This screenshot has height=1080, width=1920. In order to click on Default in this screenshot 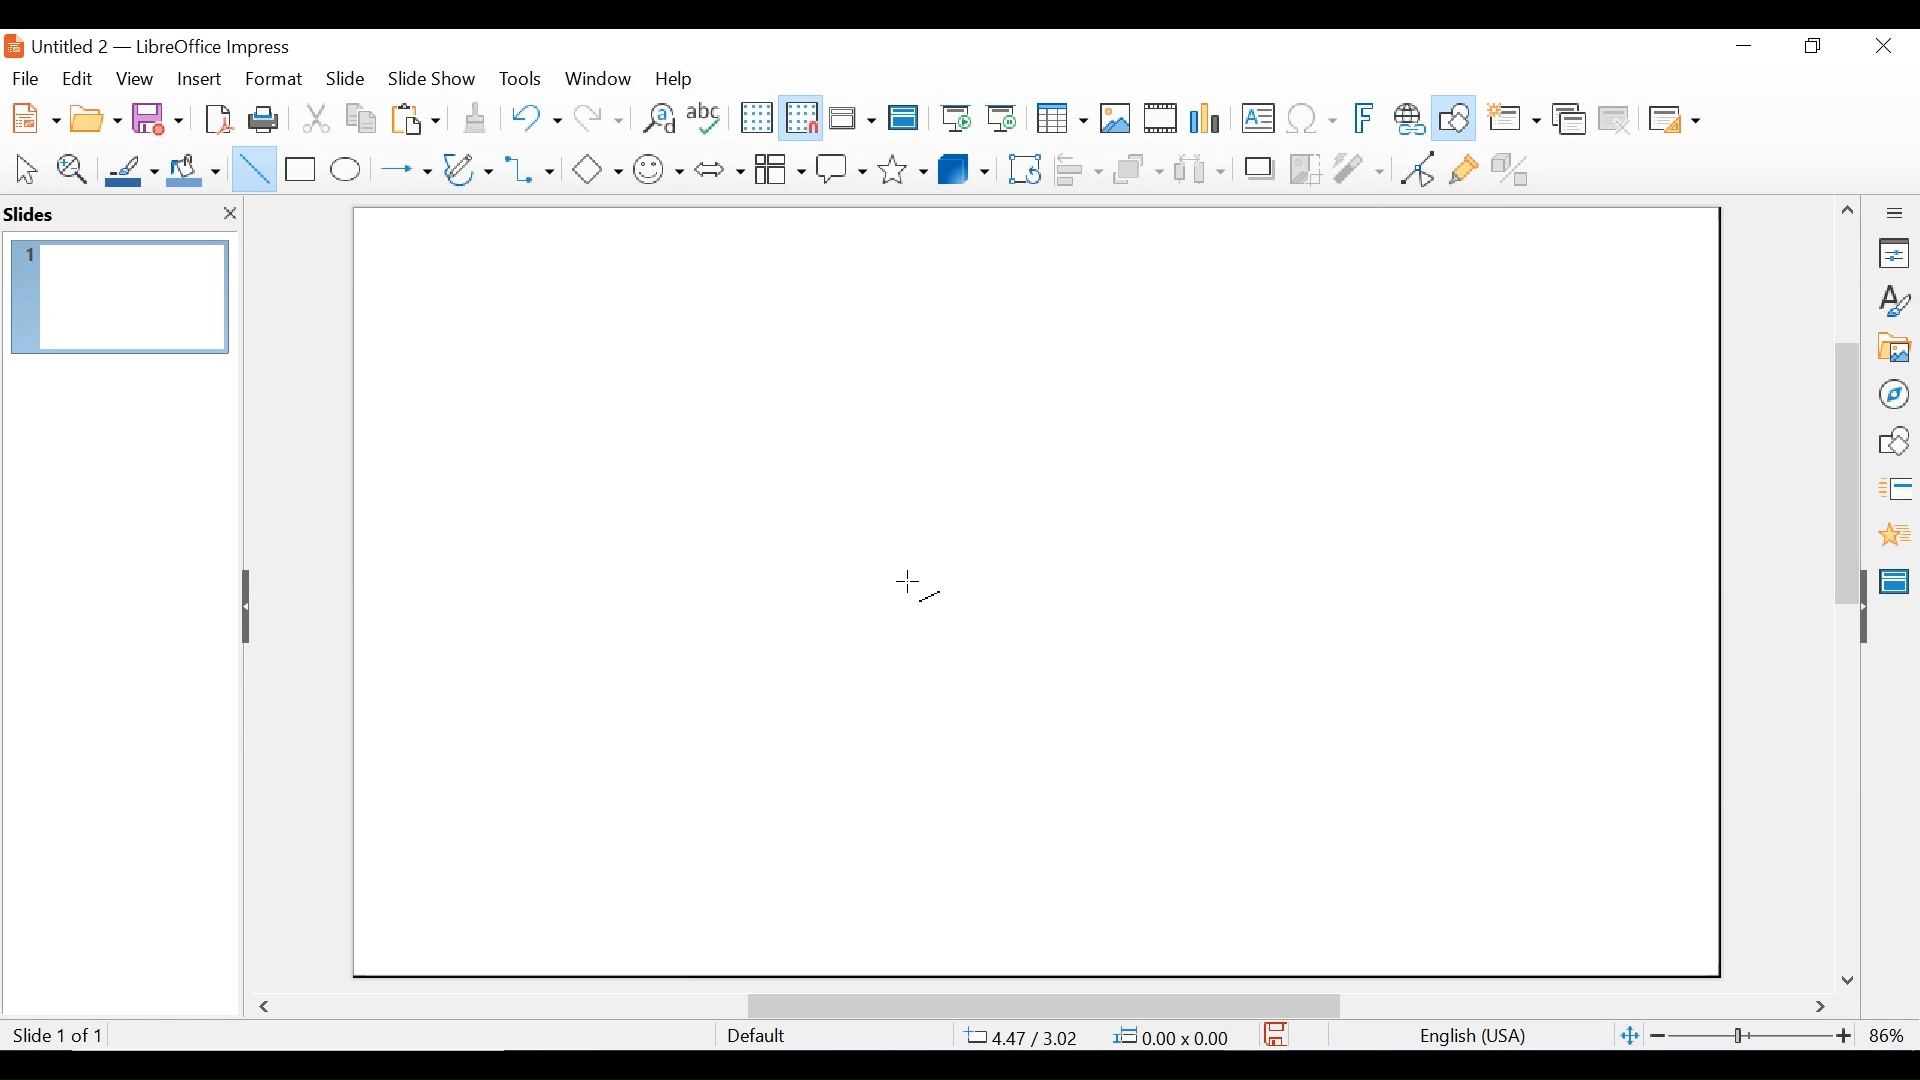, I will do `click(769, 1033)`.